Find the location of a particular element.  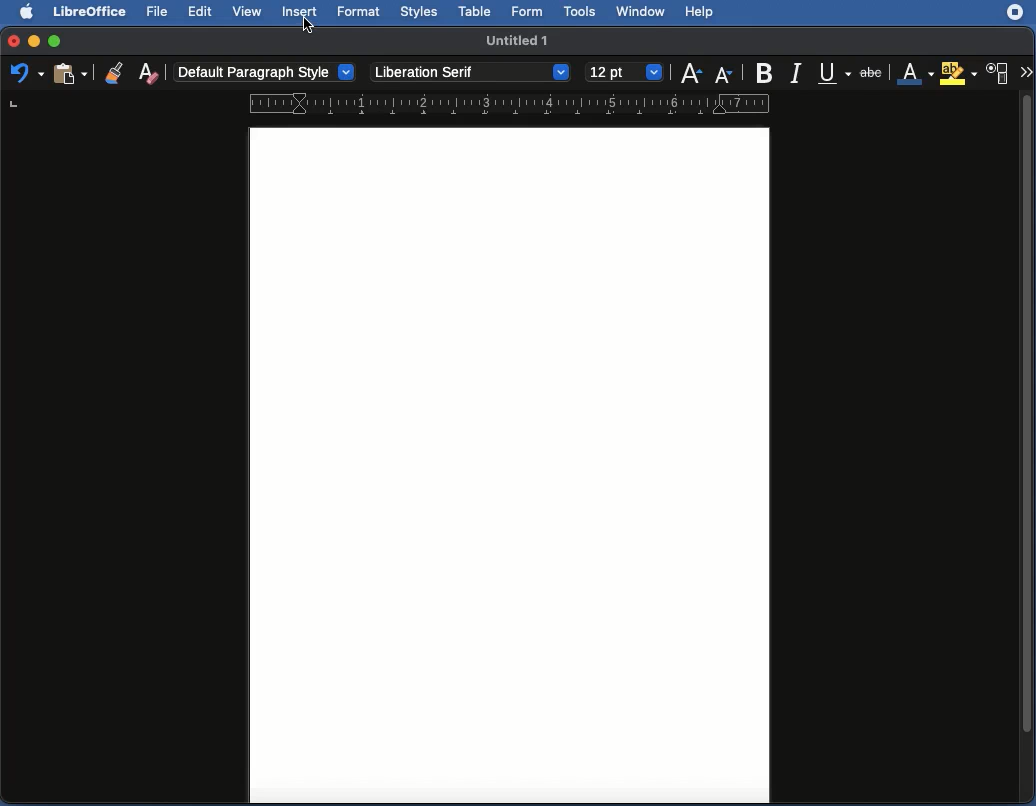

Italics is located at coordinates (800, 72).